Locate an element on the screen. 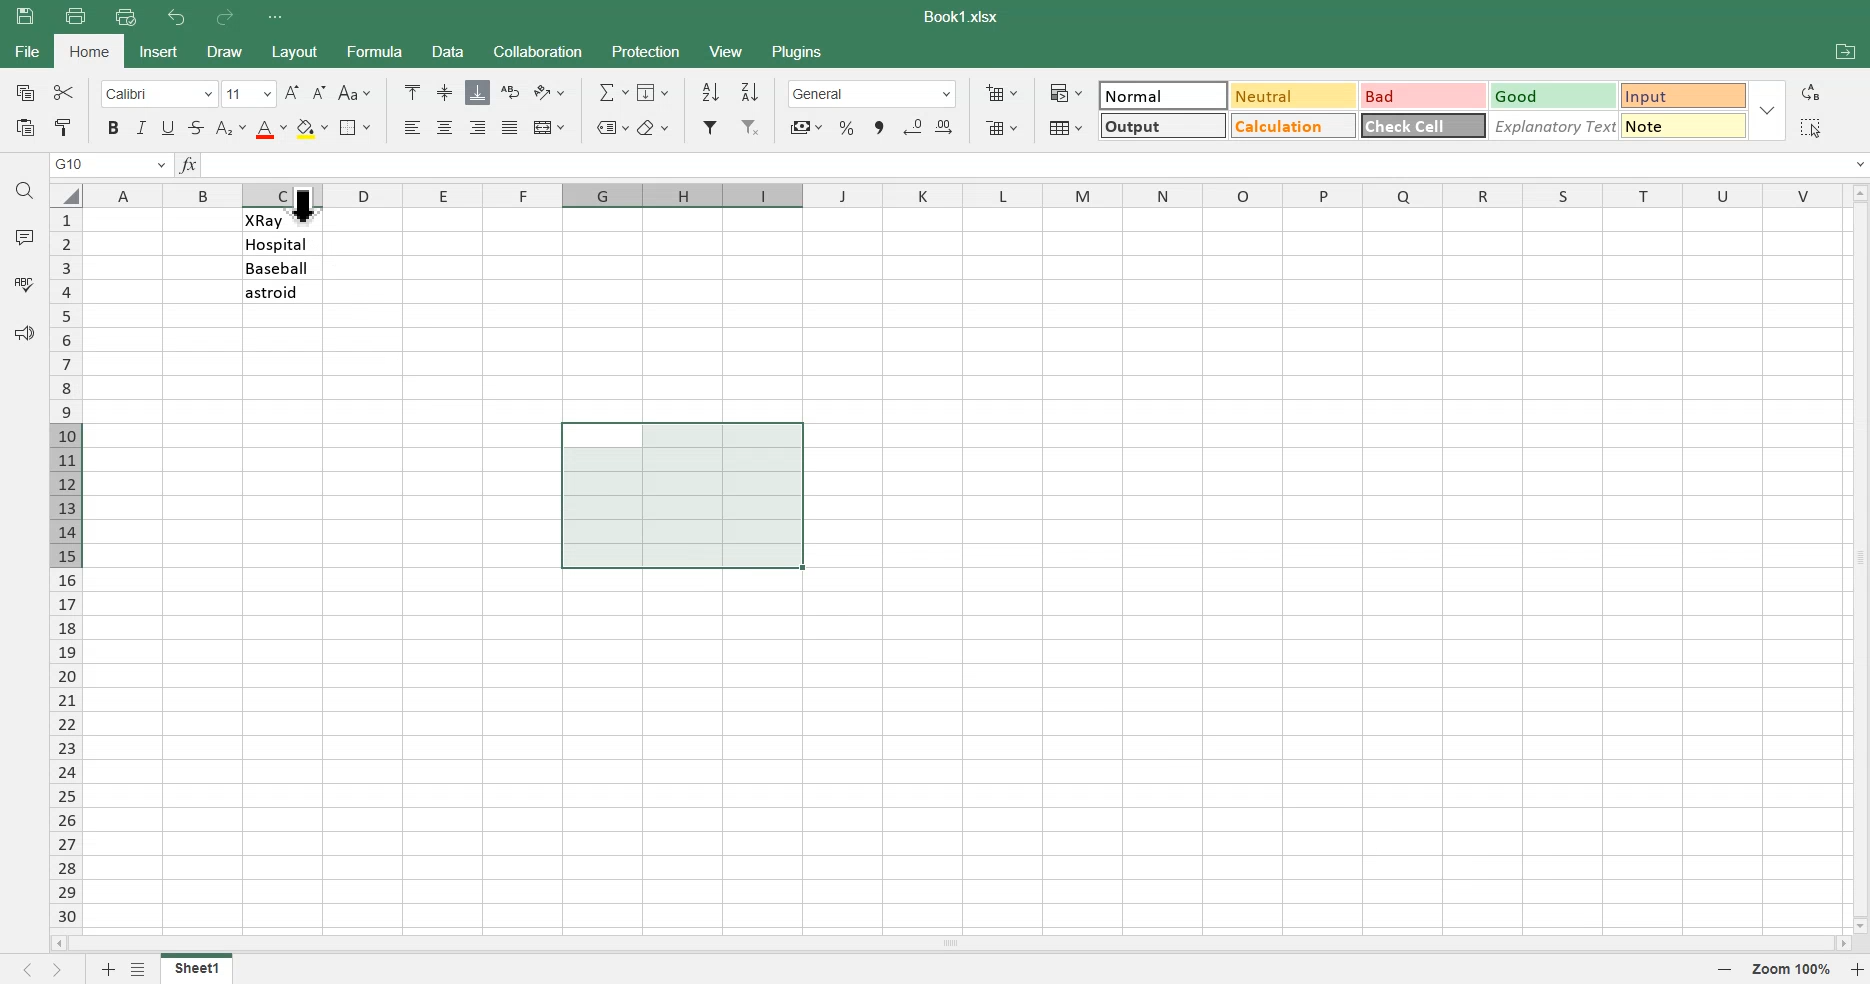 The width and height of the screenshot is (1870, 984). Home is located at coordinates (91, 51).